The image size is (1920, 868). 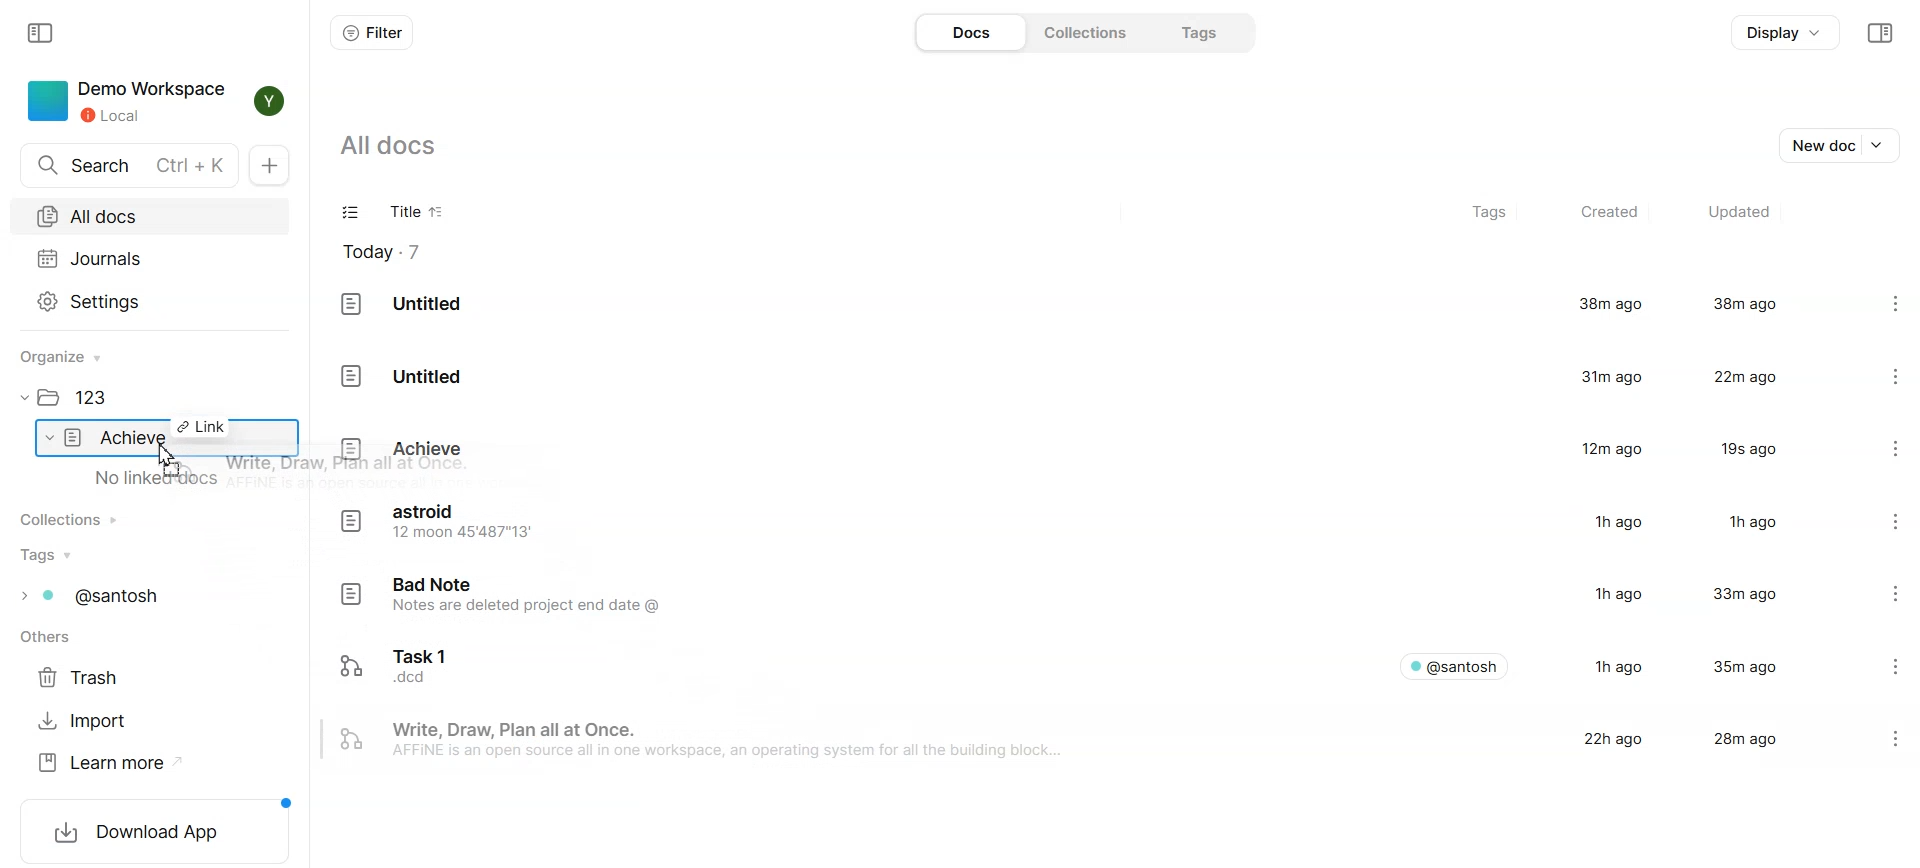 What do you see at coordinates (1902, 738) in the screenshot?
I see `Settings` at bounding box center [1902, 738].